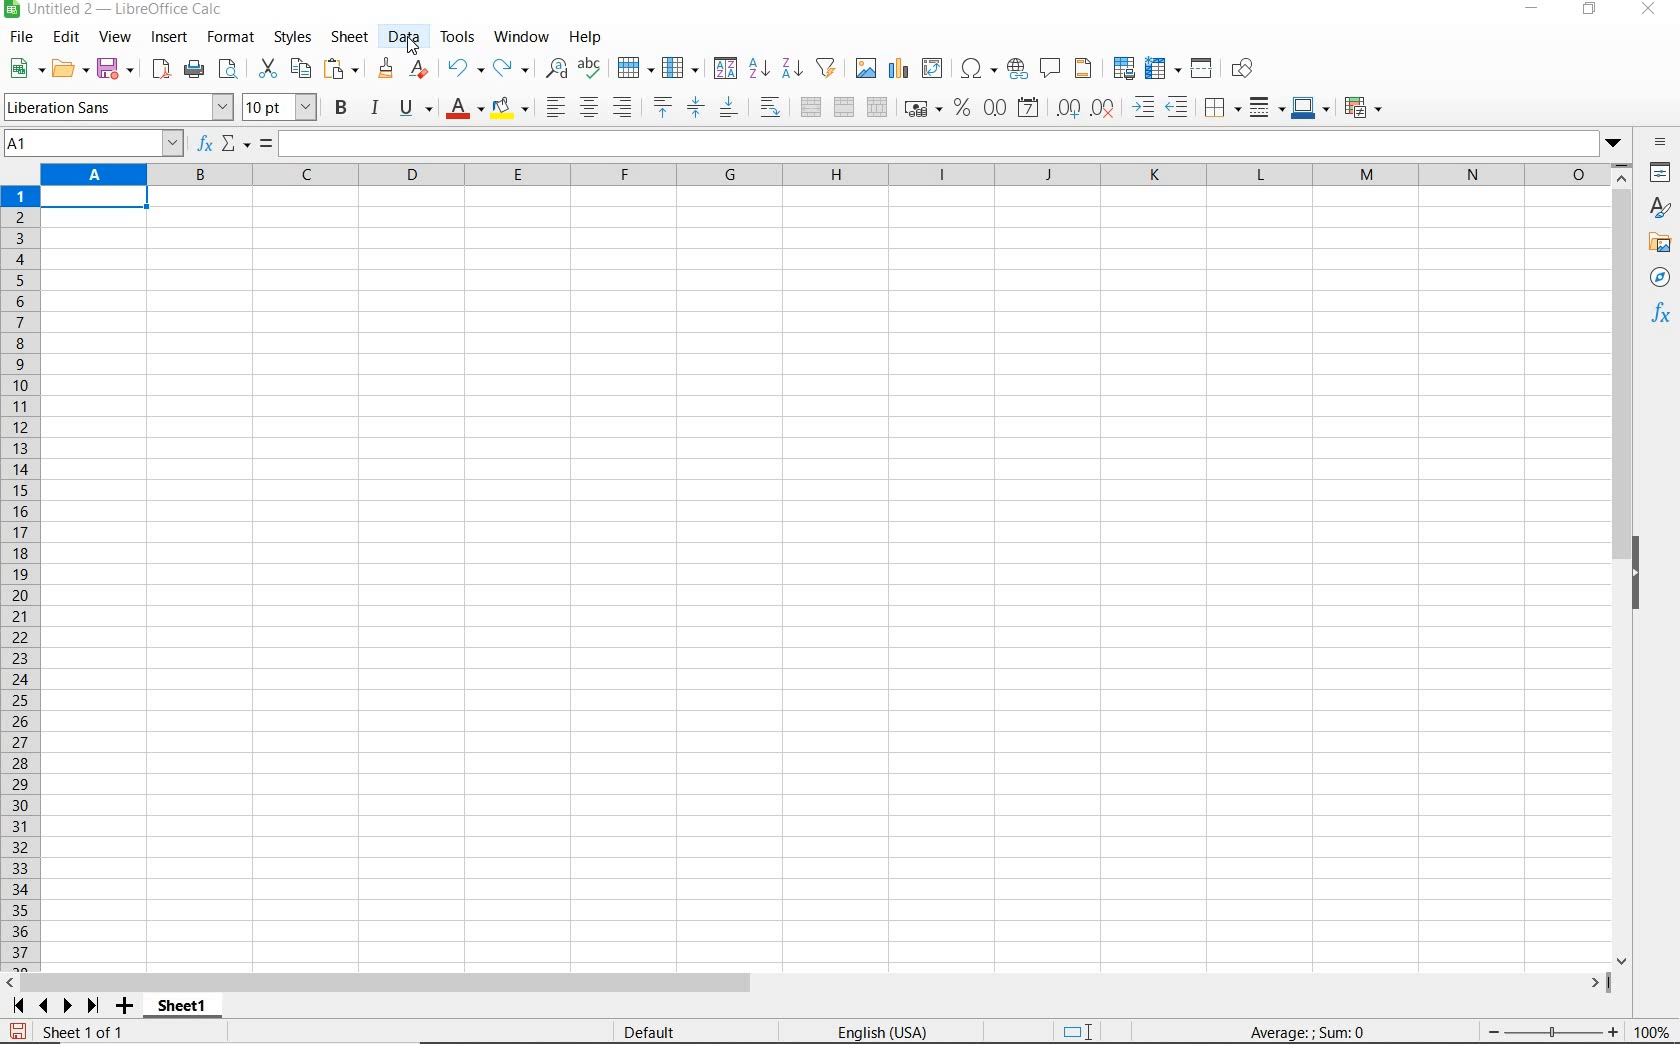 The height and width of the screenshot is (1044, 1680). Describe the element at coordinates (118, 107) in the screenshot. I see `font name` at that location.